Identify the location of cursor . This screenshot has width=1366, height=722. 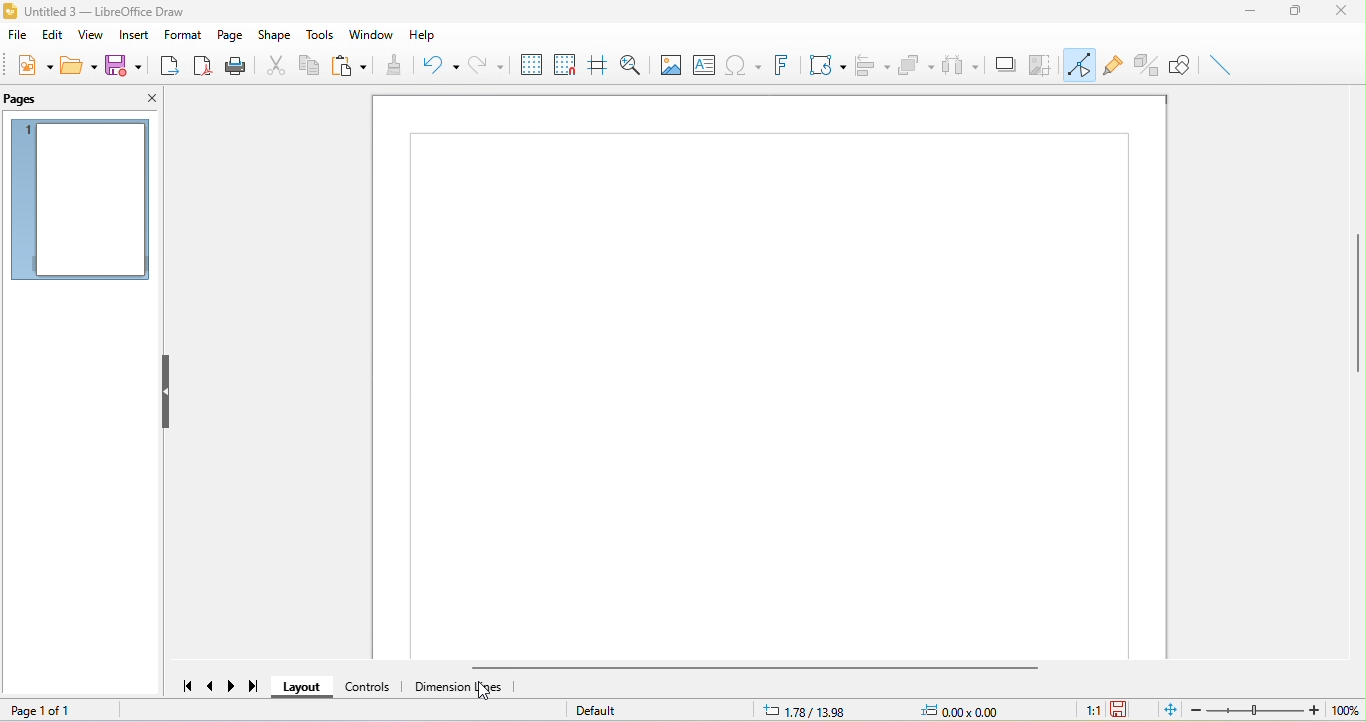
(479, 696).